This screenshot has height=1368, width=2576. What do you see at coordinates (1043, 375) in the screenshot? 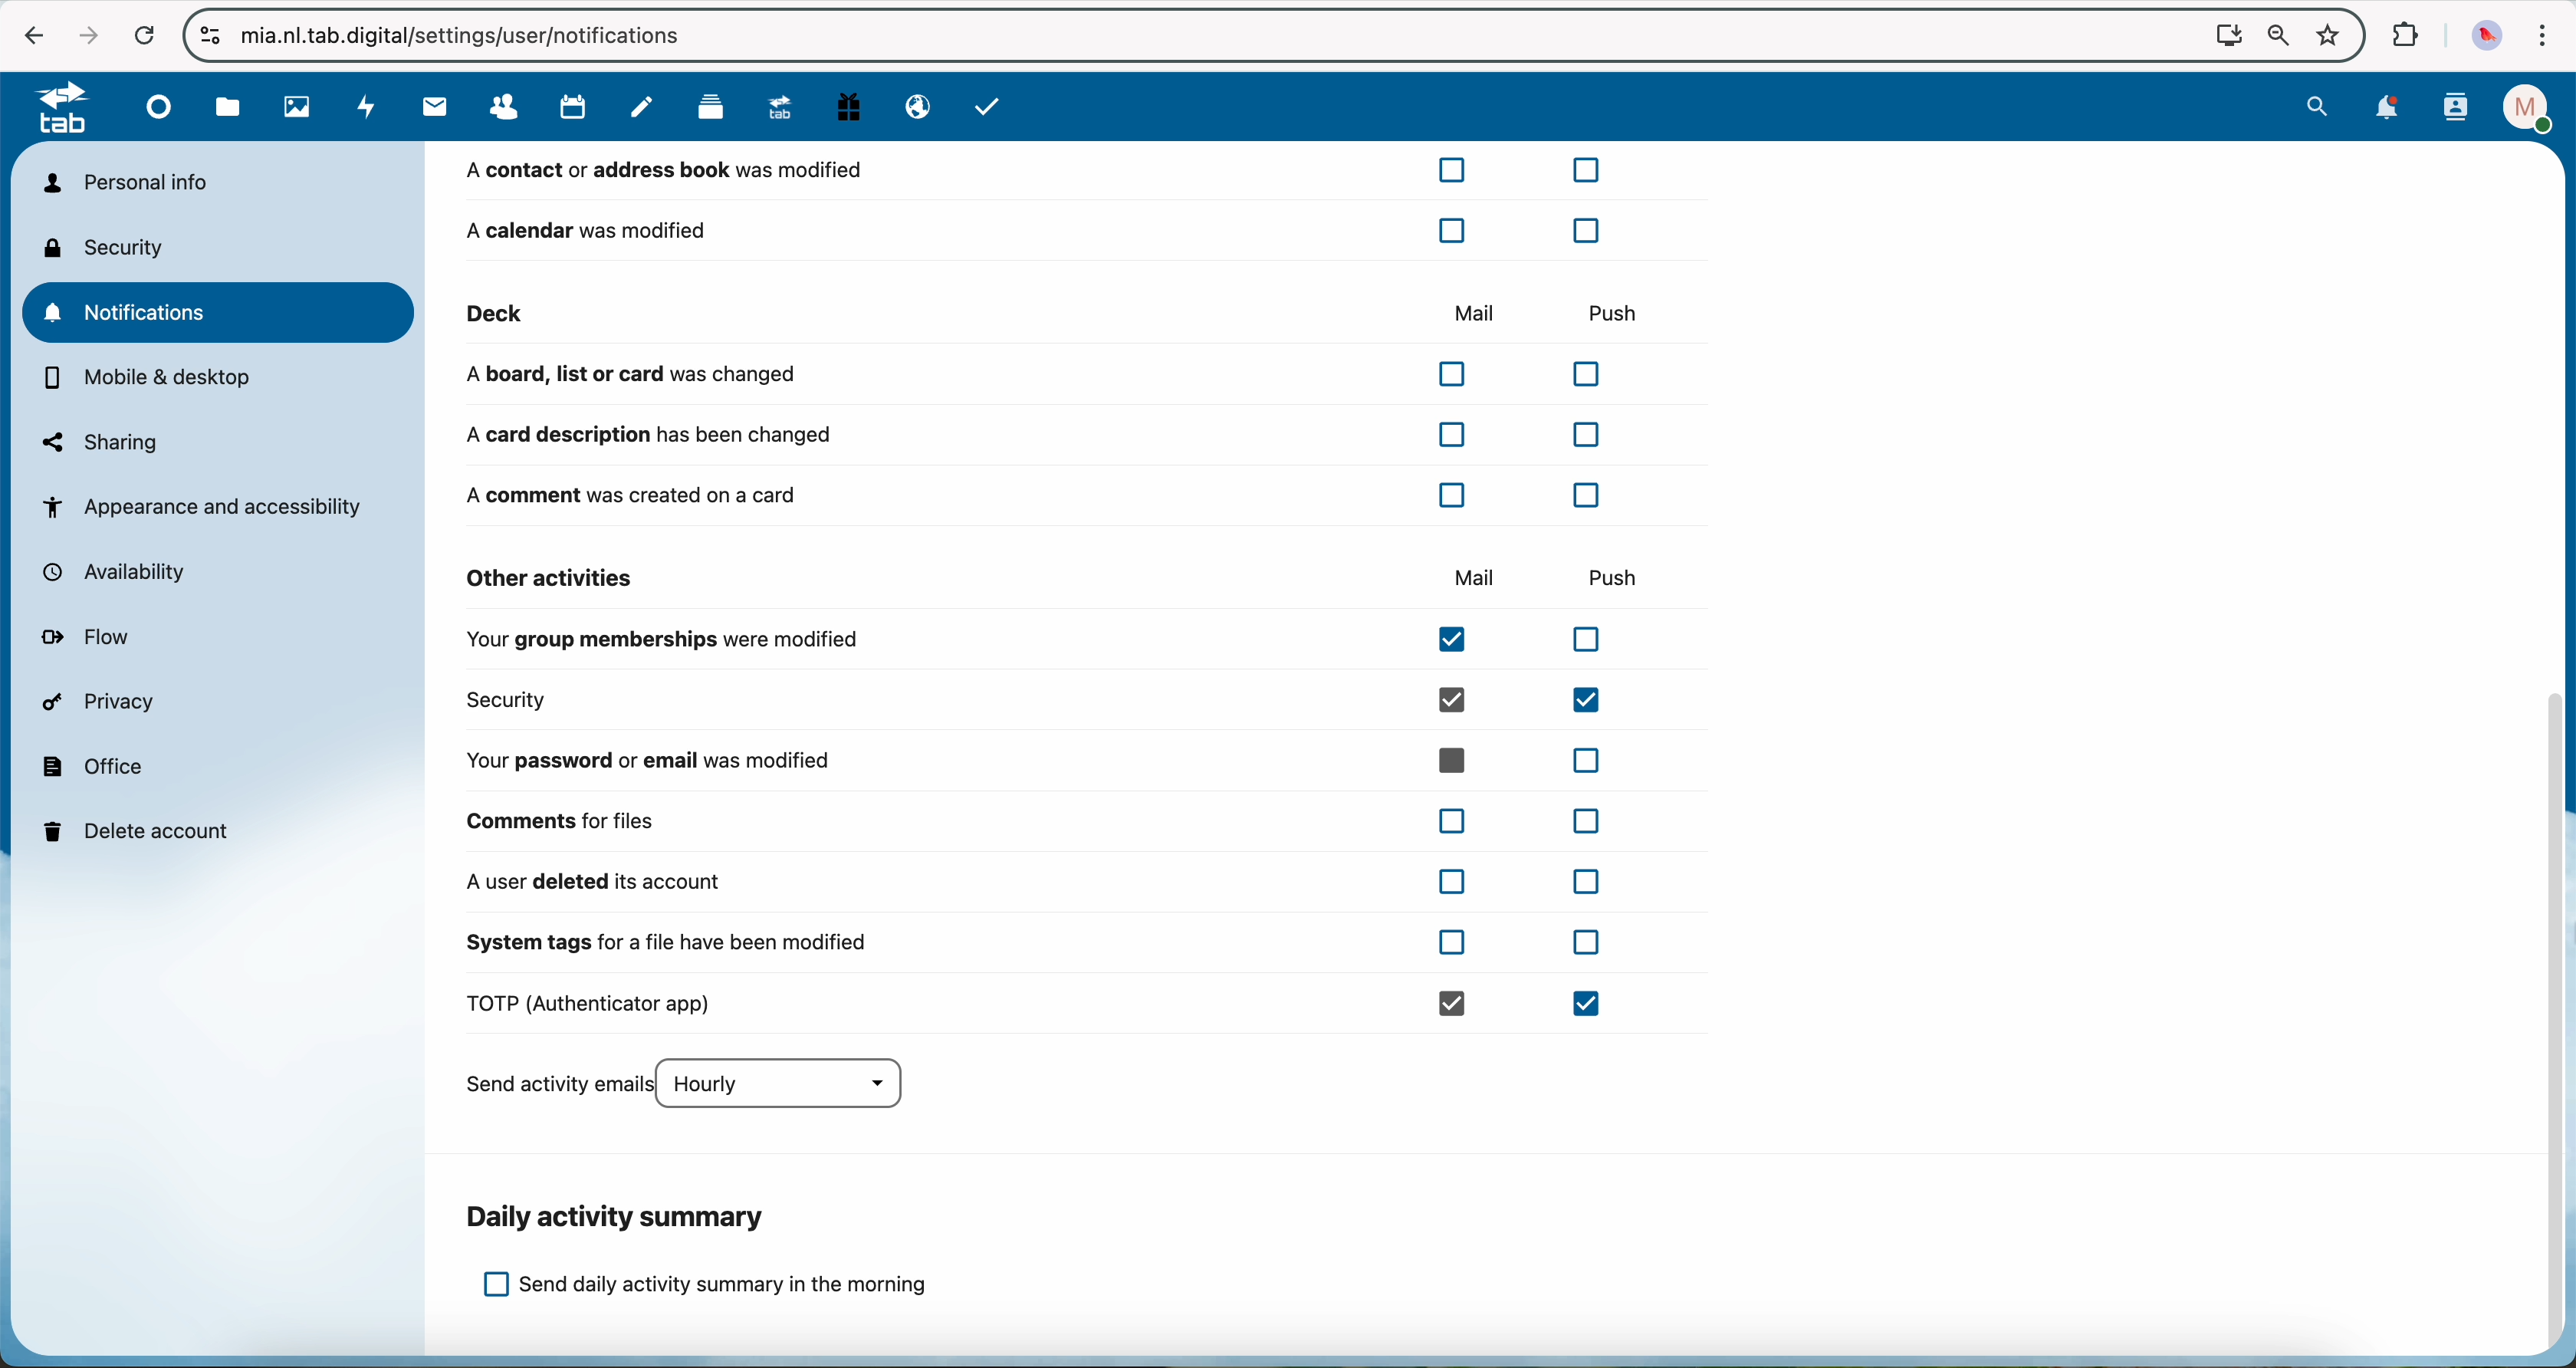
I see `a board, list or card was changed` at bounding box center [1043, 375].